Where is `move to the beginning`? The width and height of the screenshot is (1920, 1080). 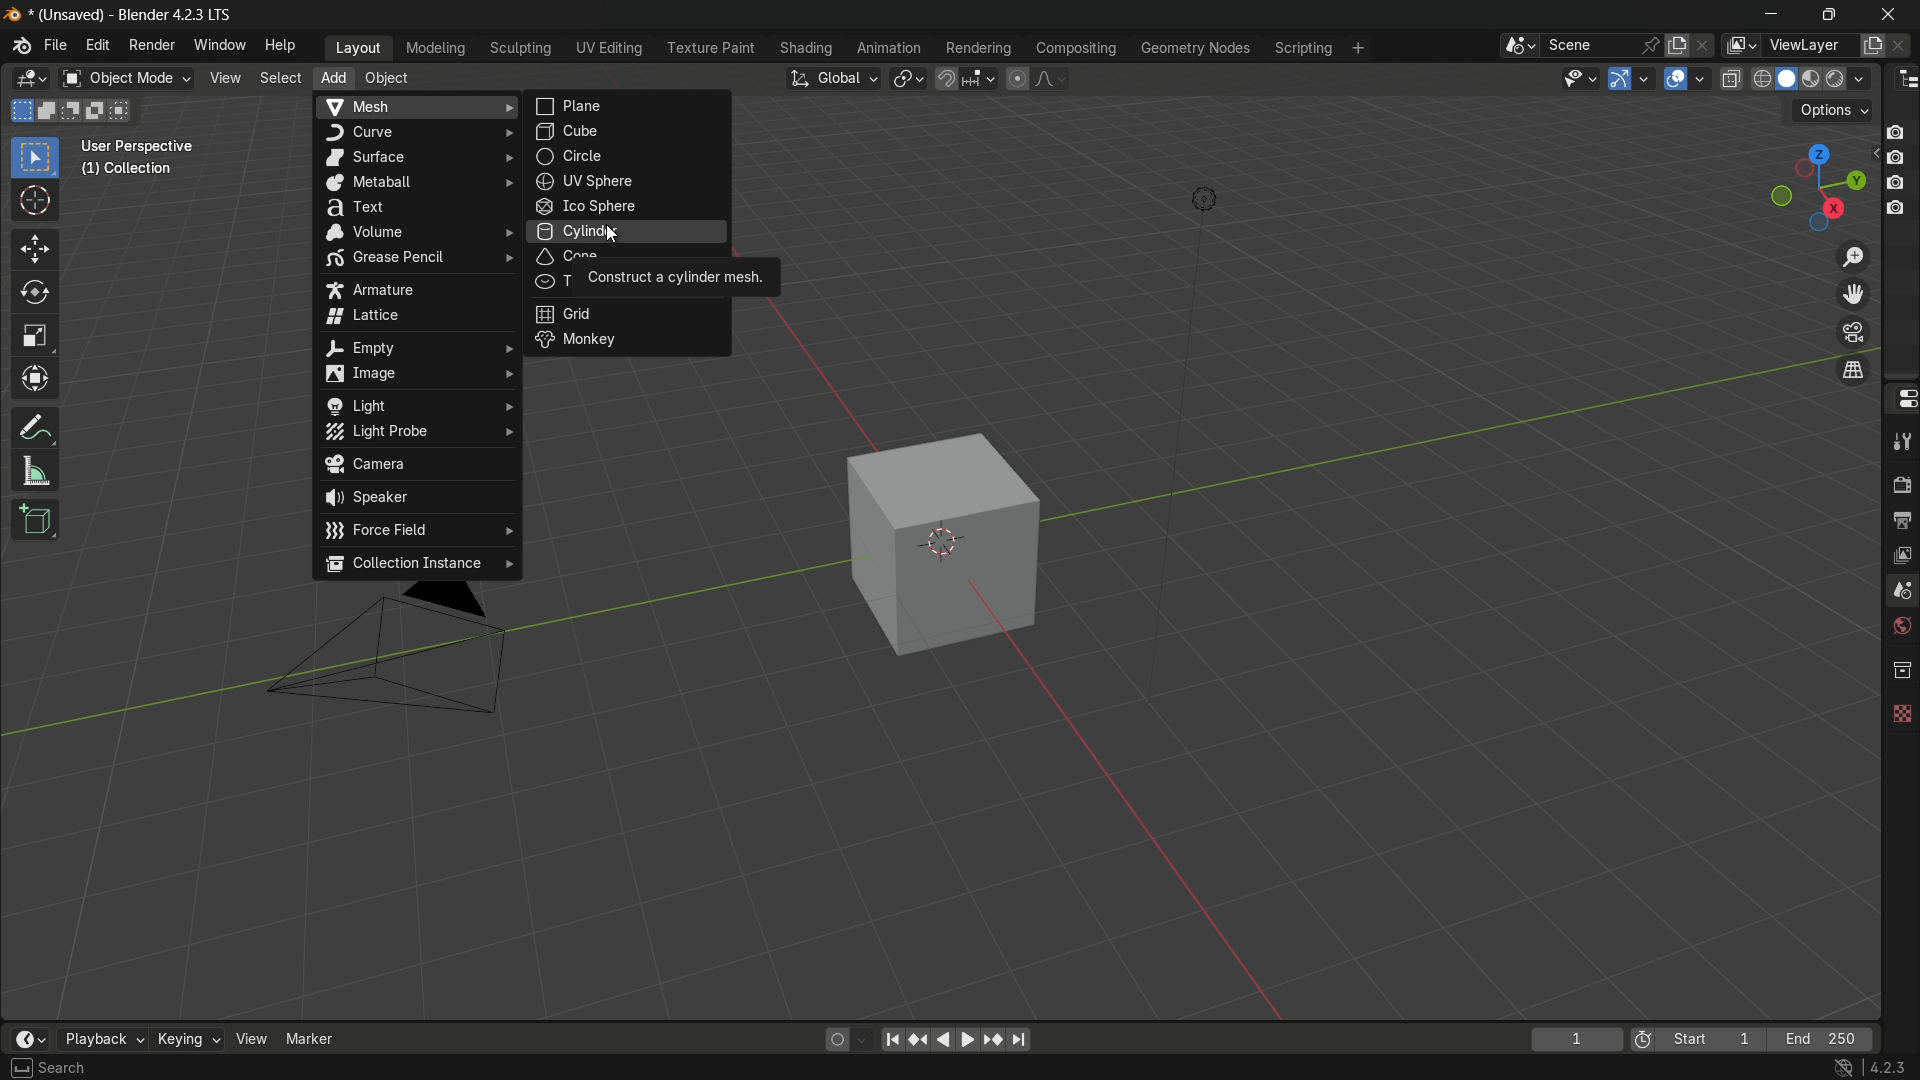
move to the beginning is located at coordinates (895, 1041).